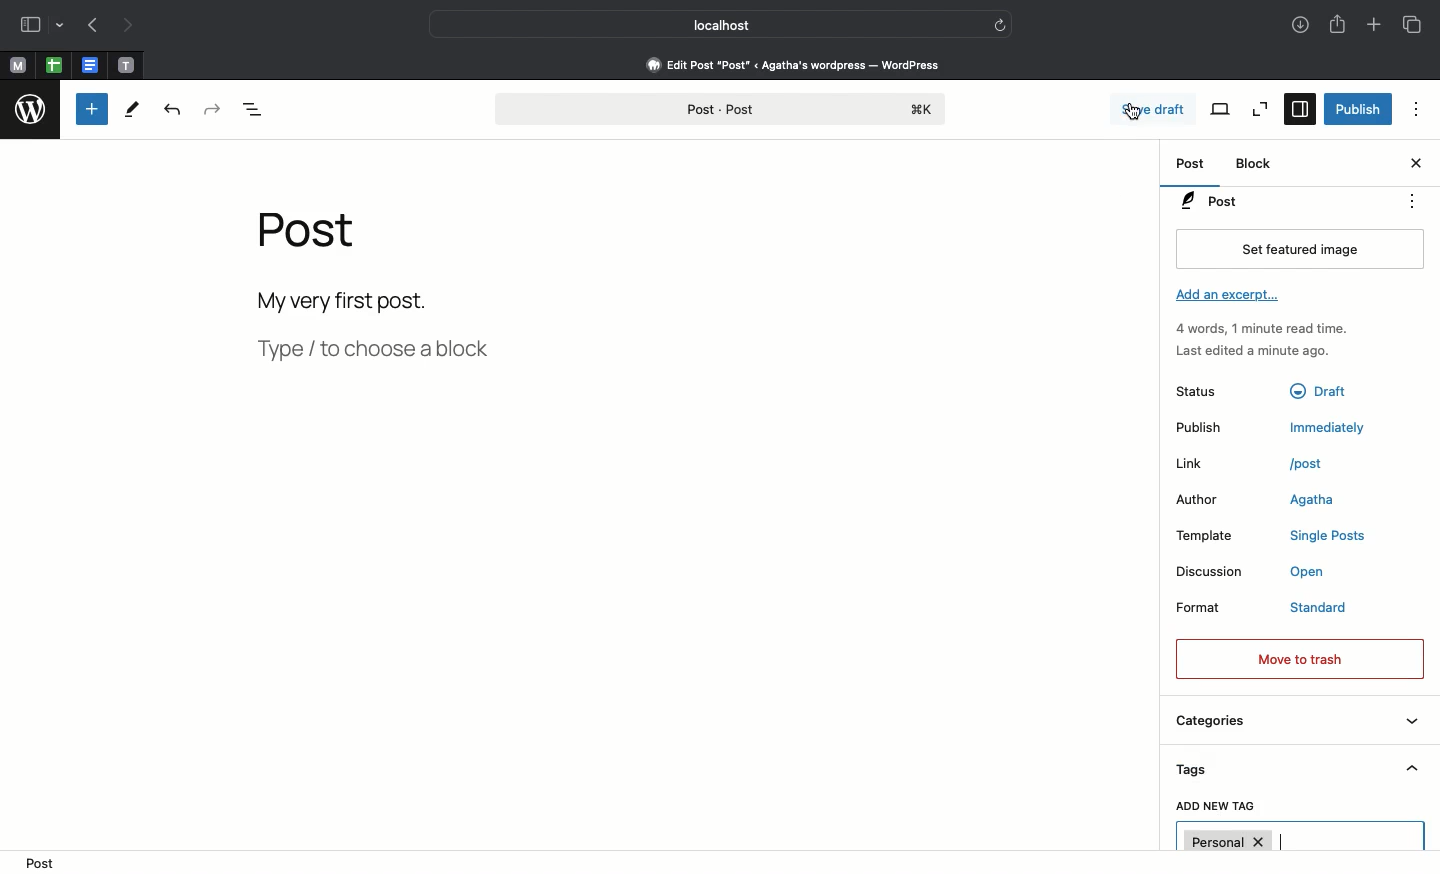 This screenshot has height=874, width=1440. I want to click on options, so click(1413, 200).